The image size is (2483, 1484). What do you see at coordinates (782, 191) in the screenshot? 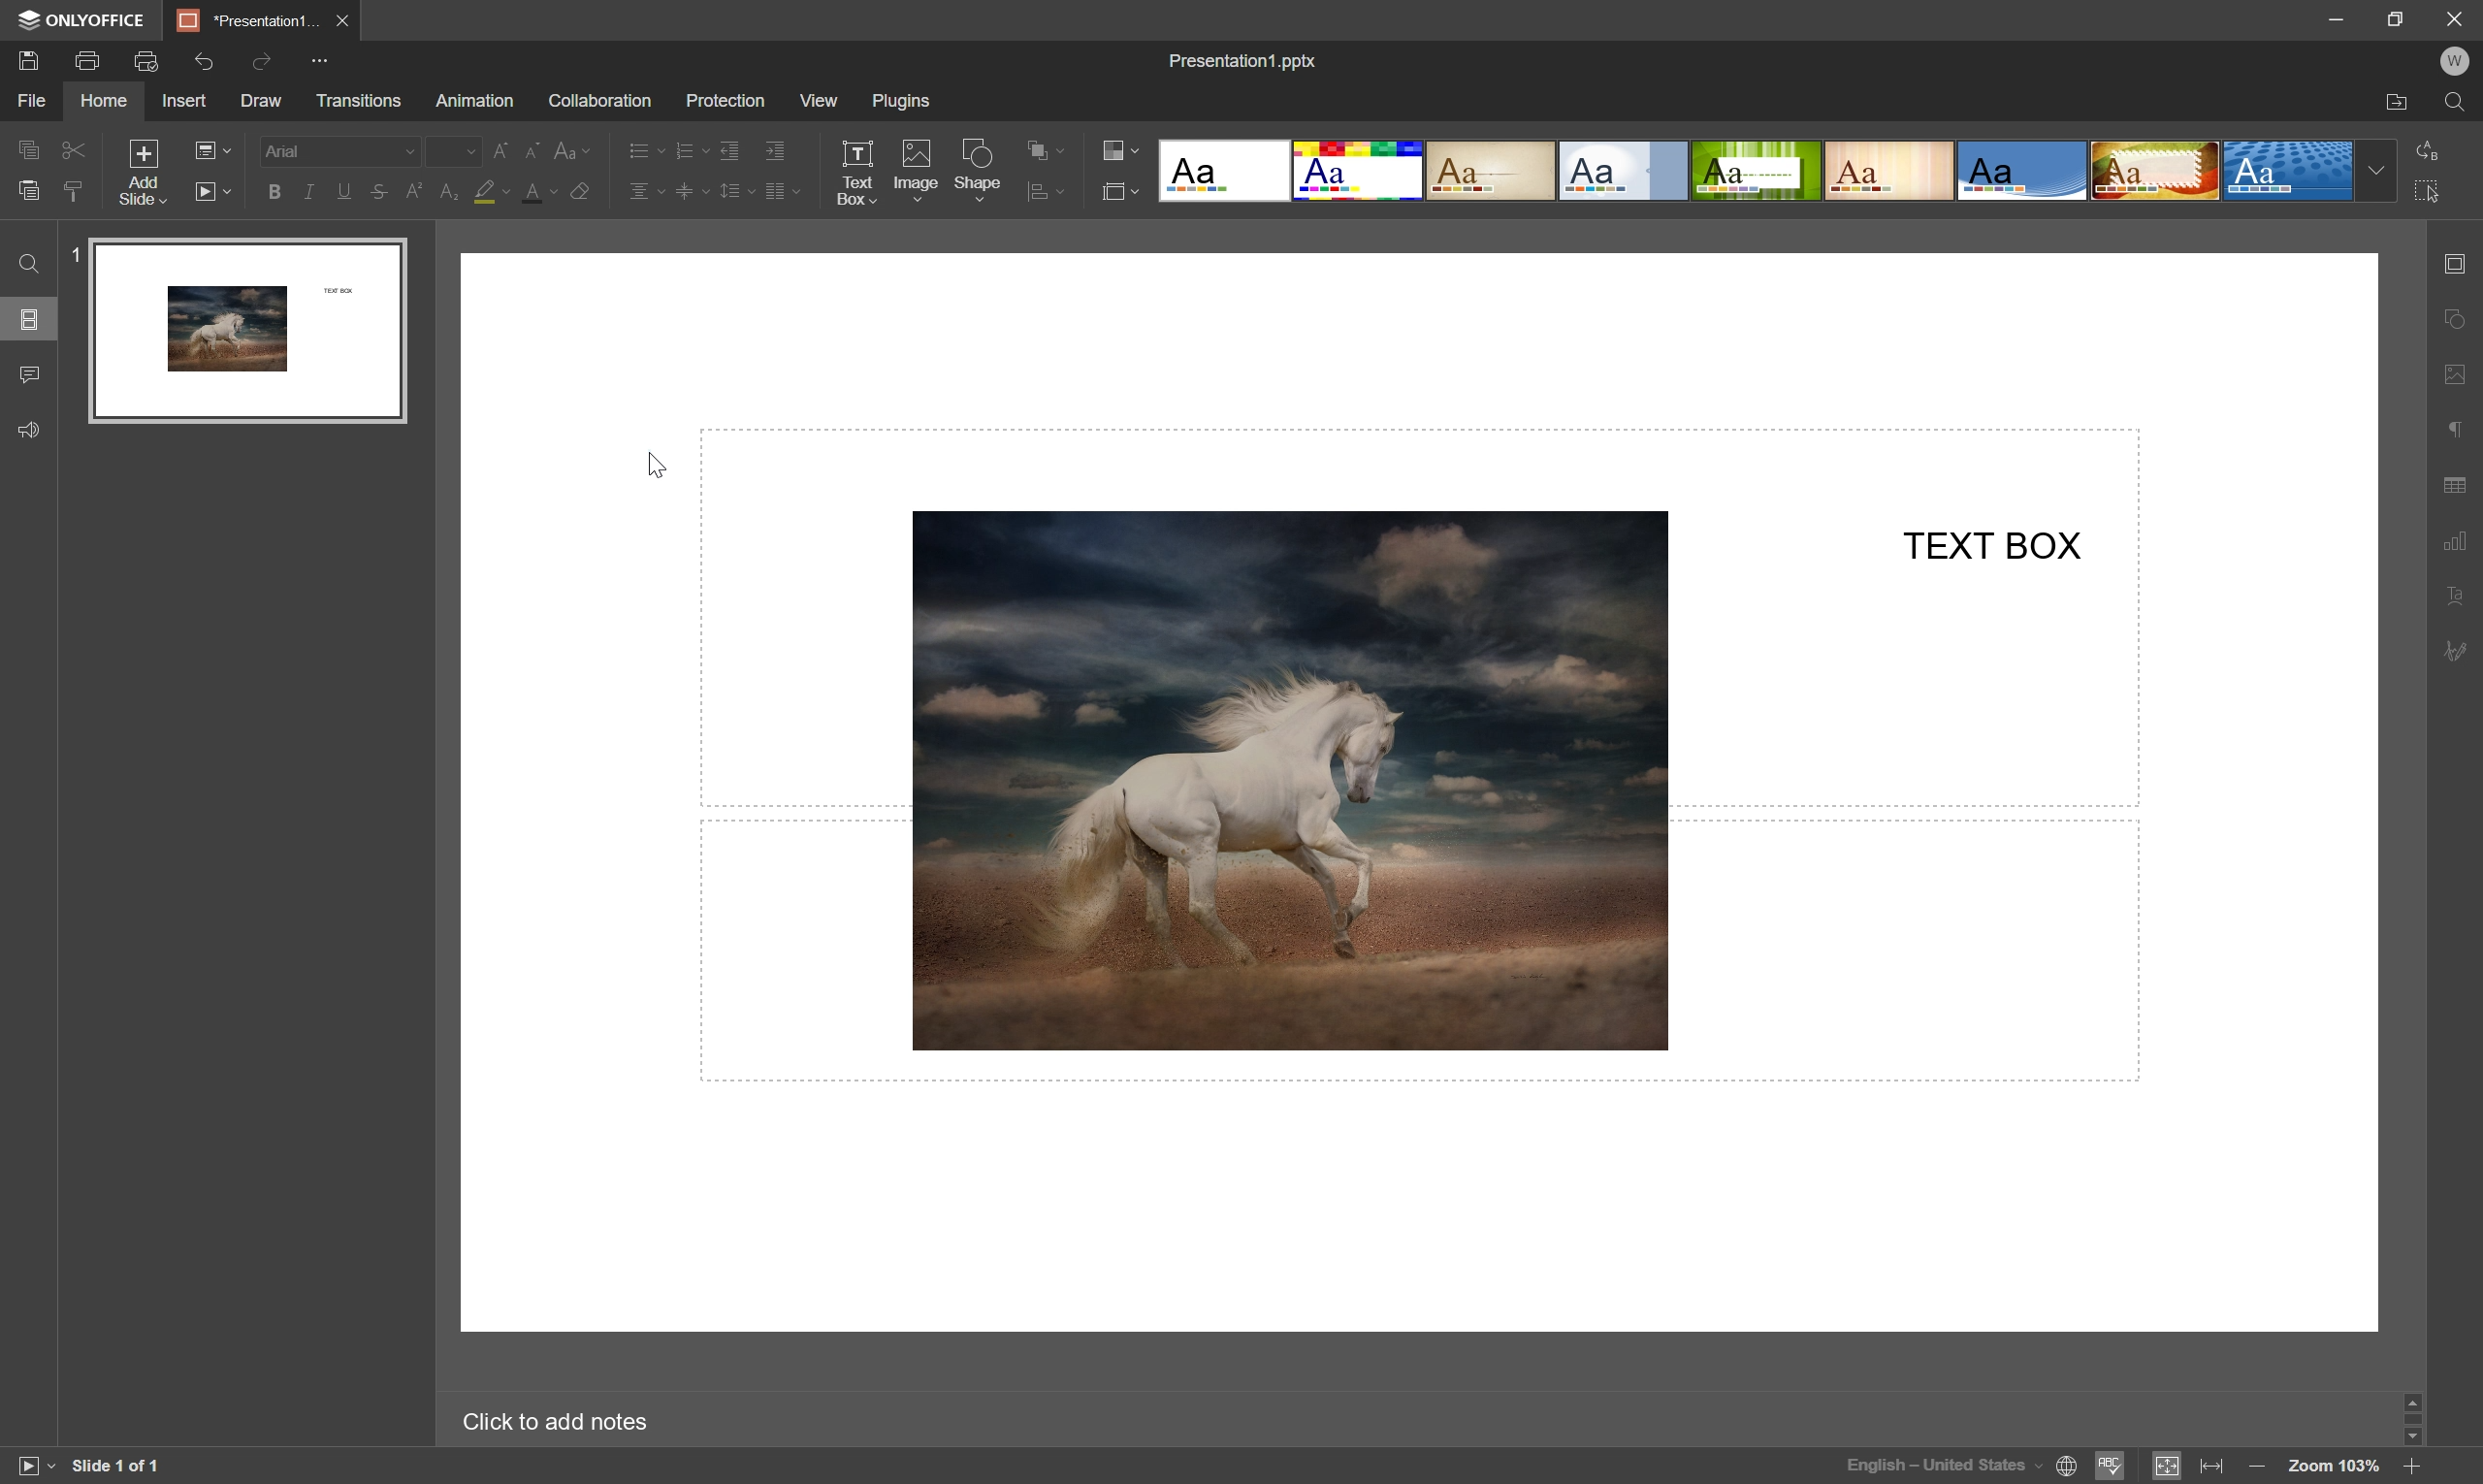
I see `insert columns` at bounding box center [782, 191].